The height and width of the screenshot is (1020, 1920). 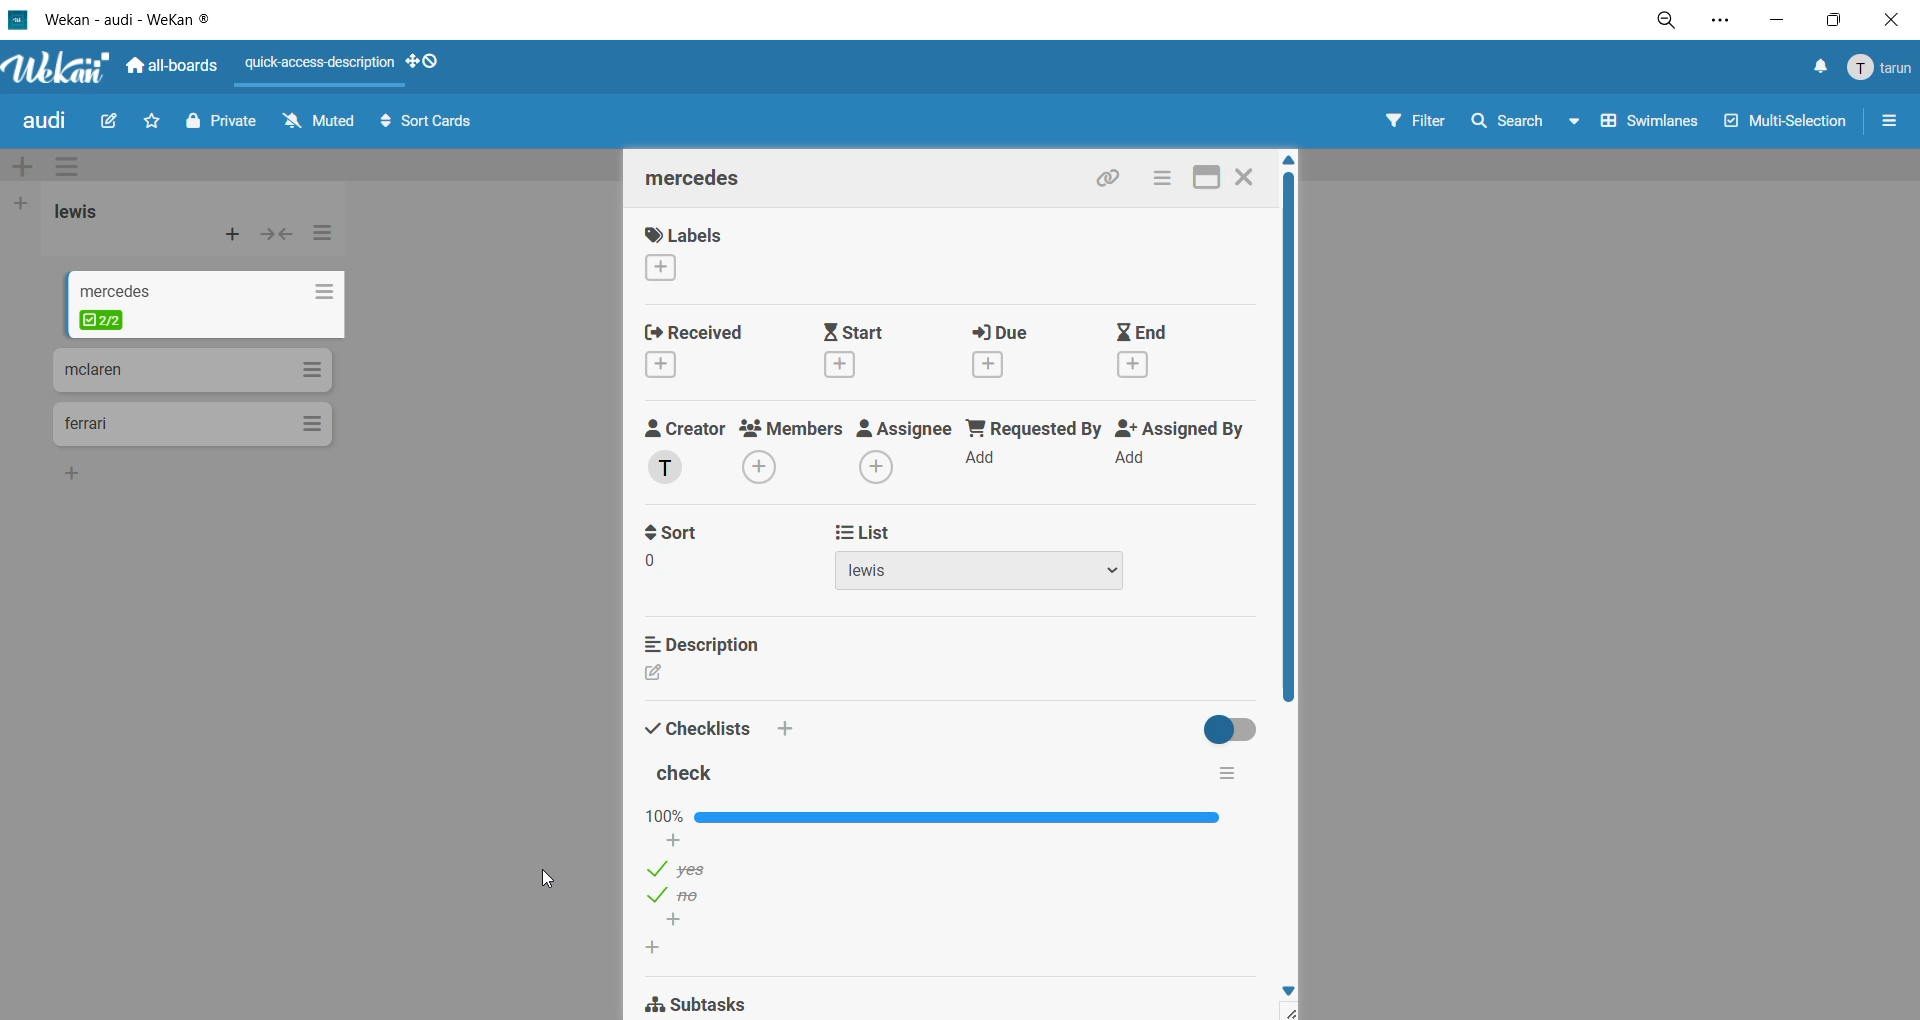 I want to click on add, so click(x=675, y=842).